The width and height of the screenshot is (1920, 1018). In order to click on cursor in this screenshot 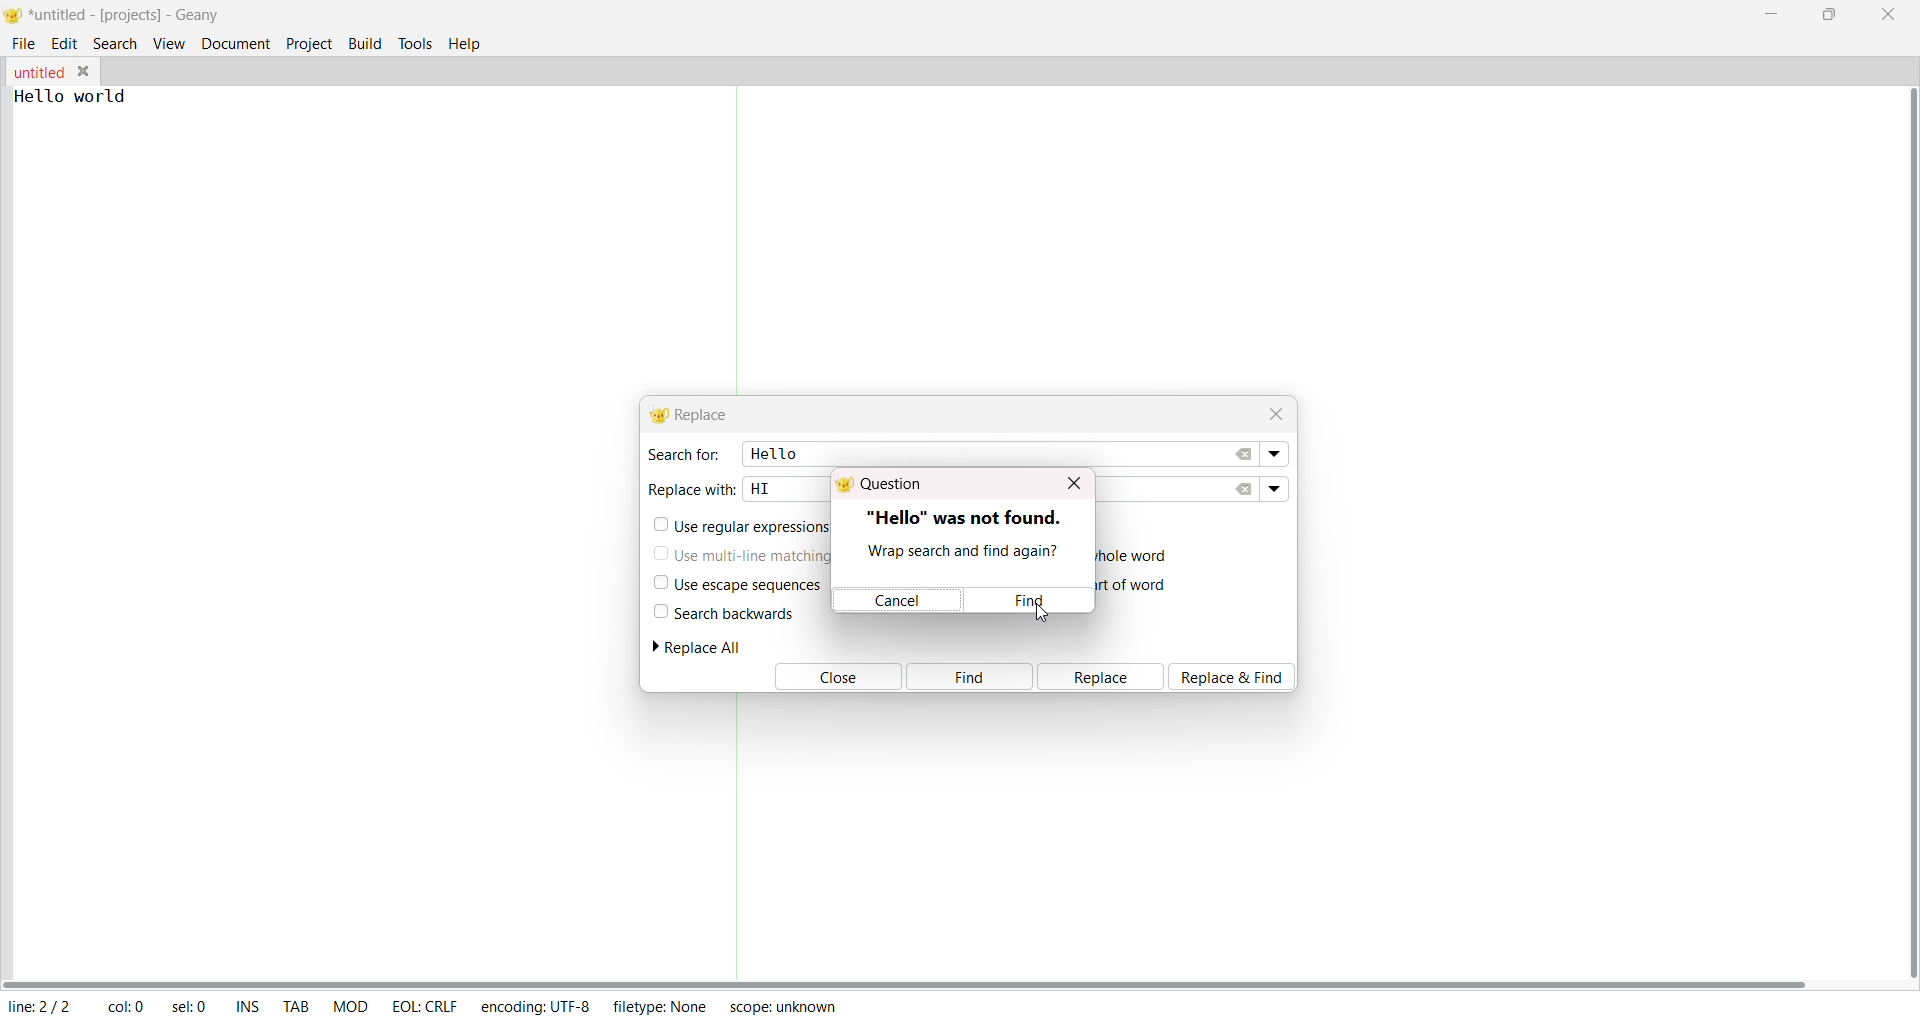, I will do `click(1038, 613)`.